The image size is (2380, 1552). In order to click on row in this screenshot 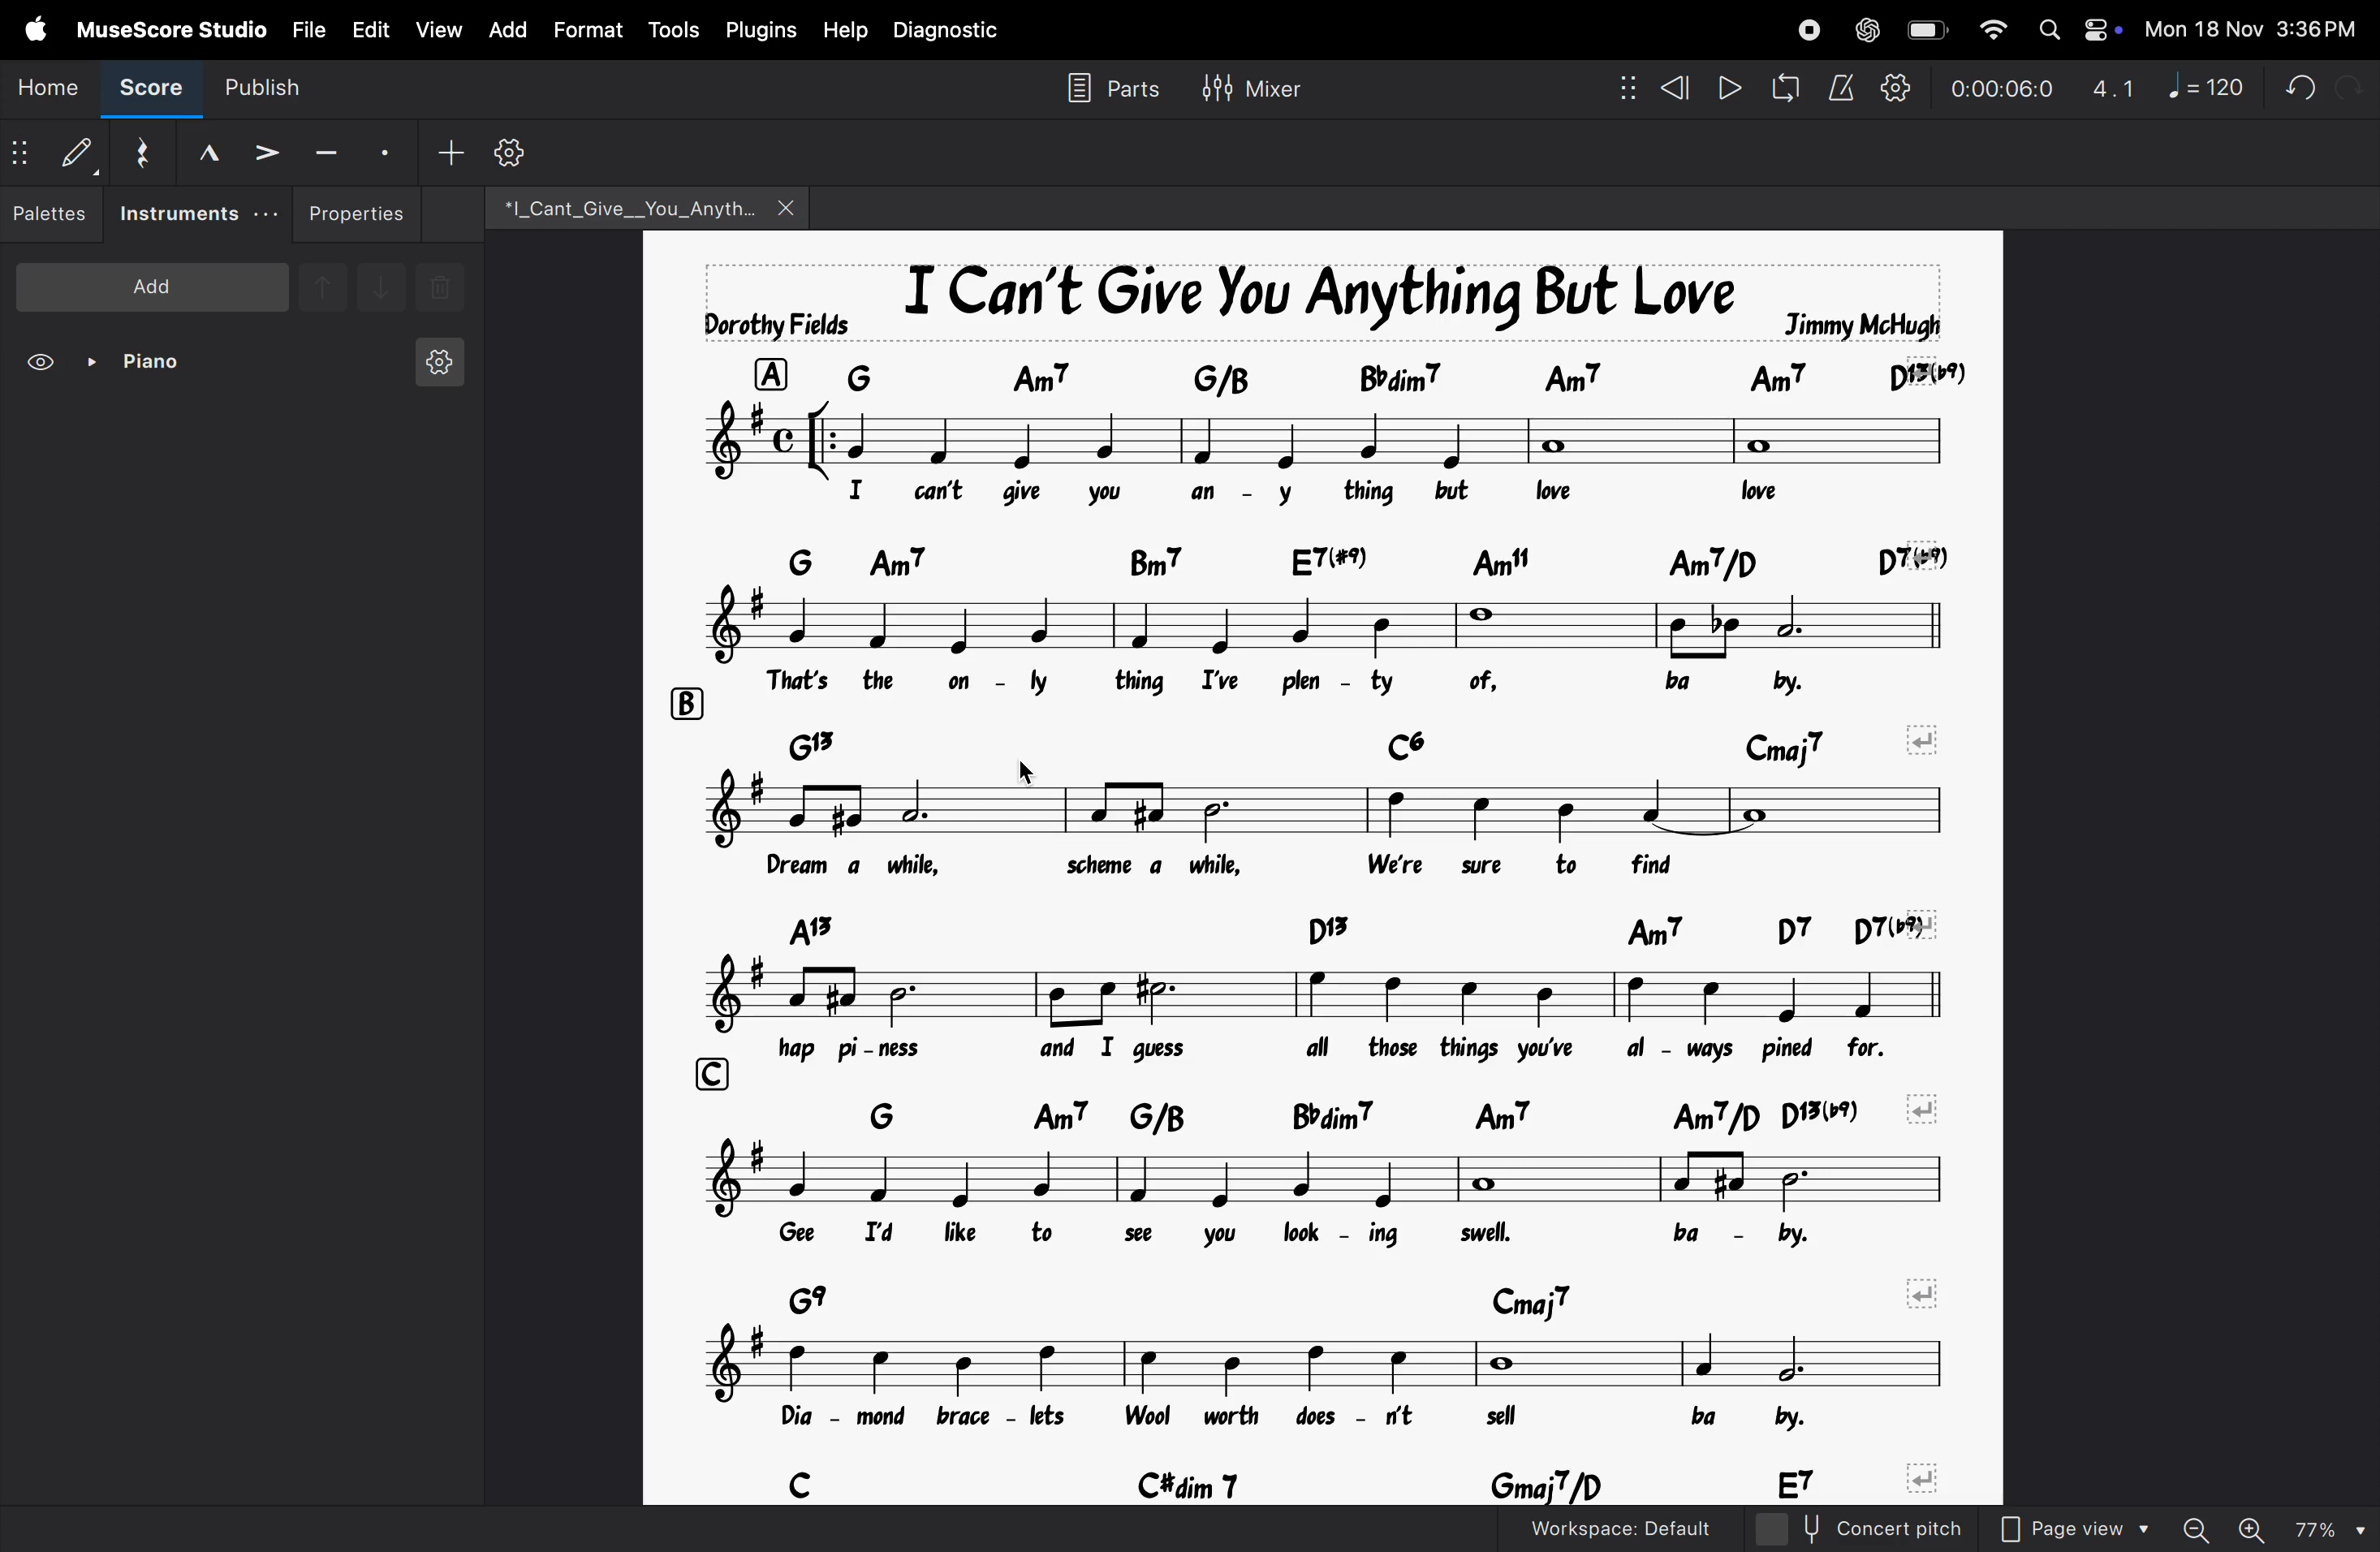, I will do `click(685, 702)`.